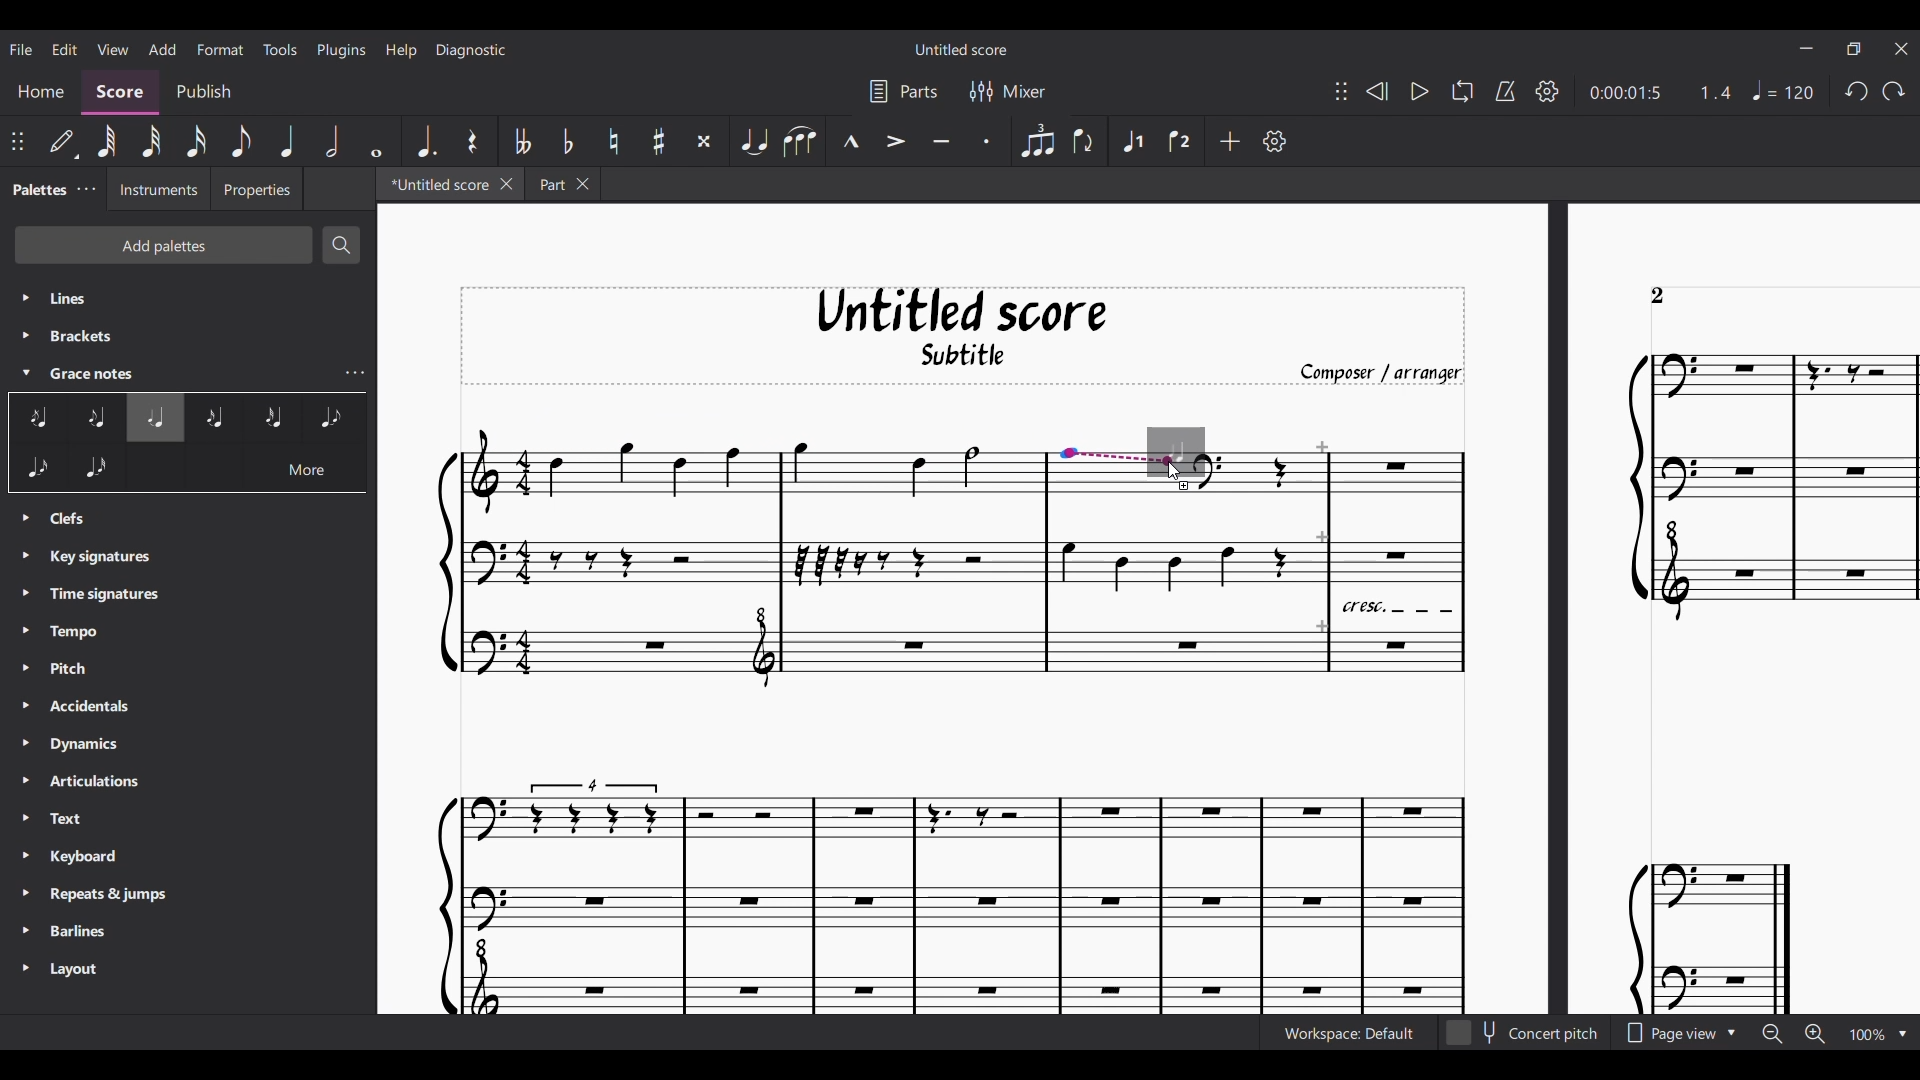 This screenshot has width=1920, height=1080. What do you see at coordinates (903, 92) in the screenshot?
I see `Parts settings` at bounding box center [903, 92].